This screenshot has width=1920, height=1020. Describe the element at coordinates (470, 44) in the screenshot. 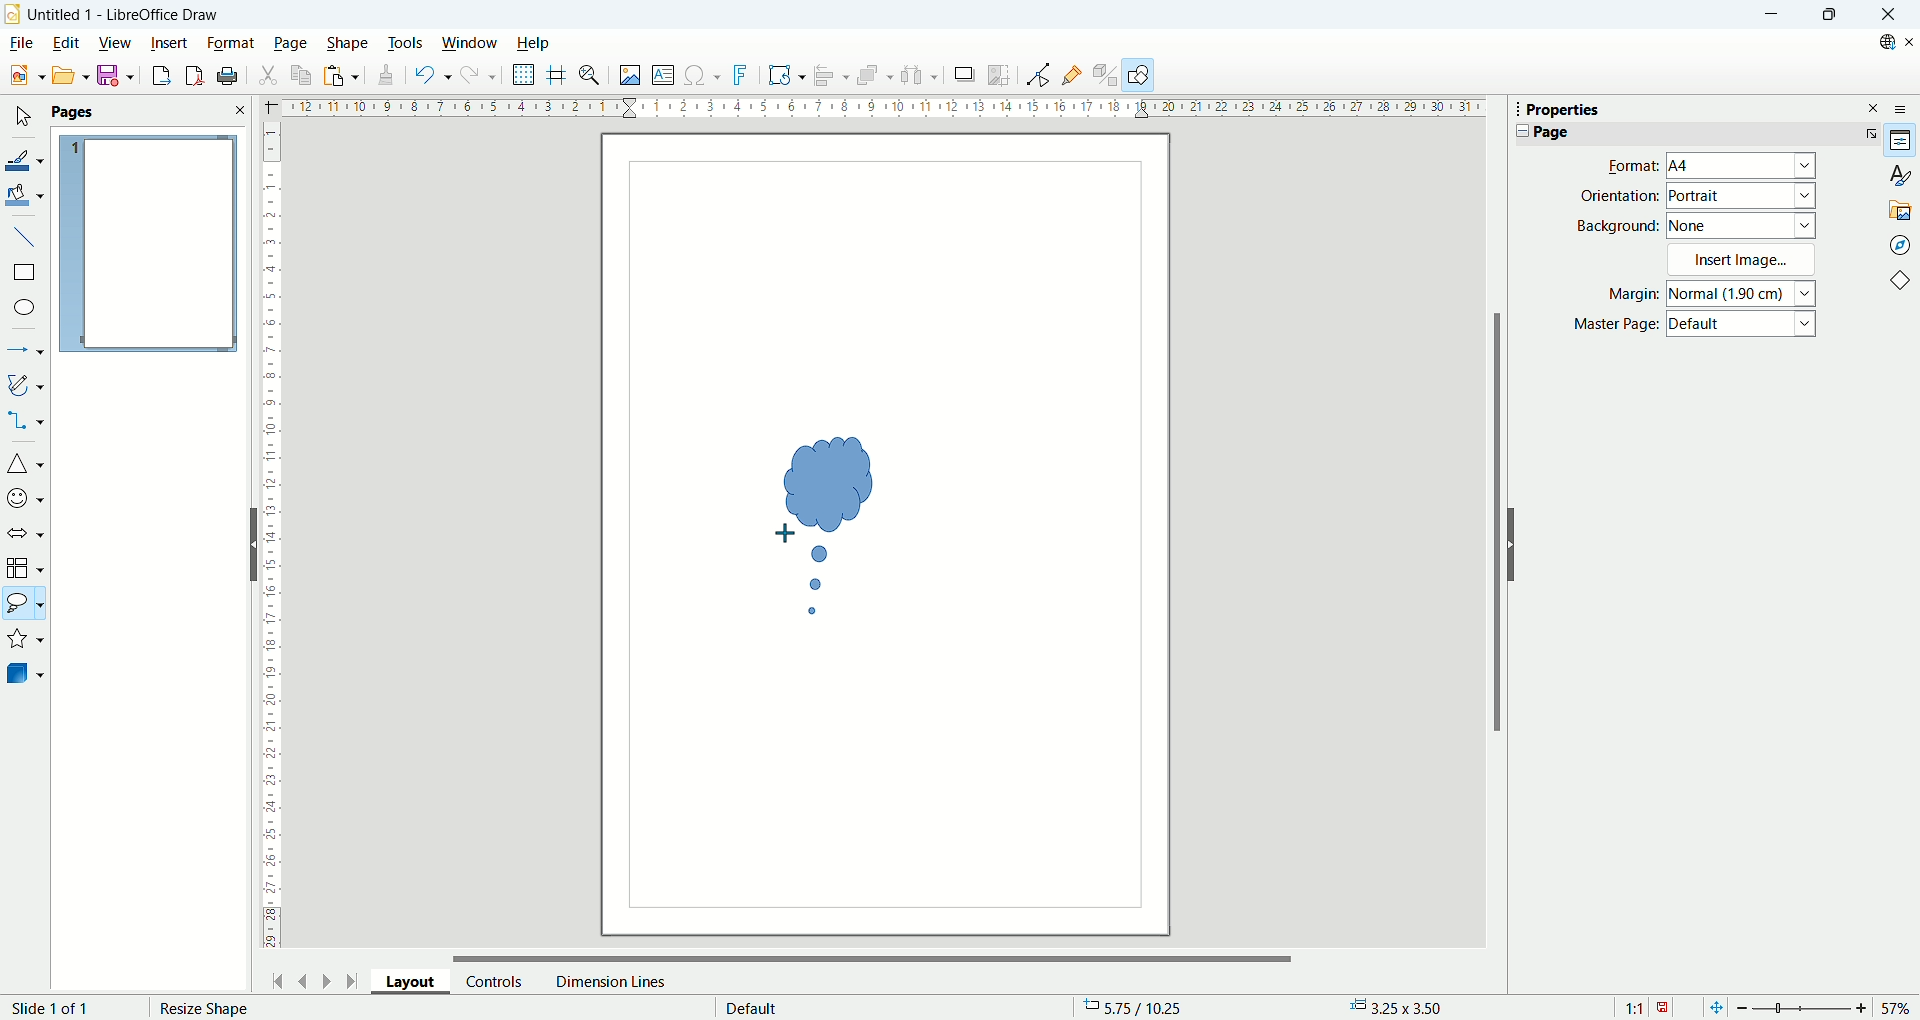

I see `window` at that location.